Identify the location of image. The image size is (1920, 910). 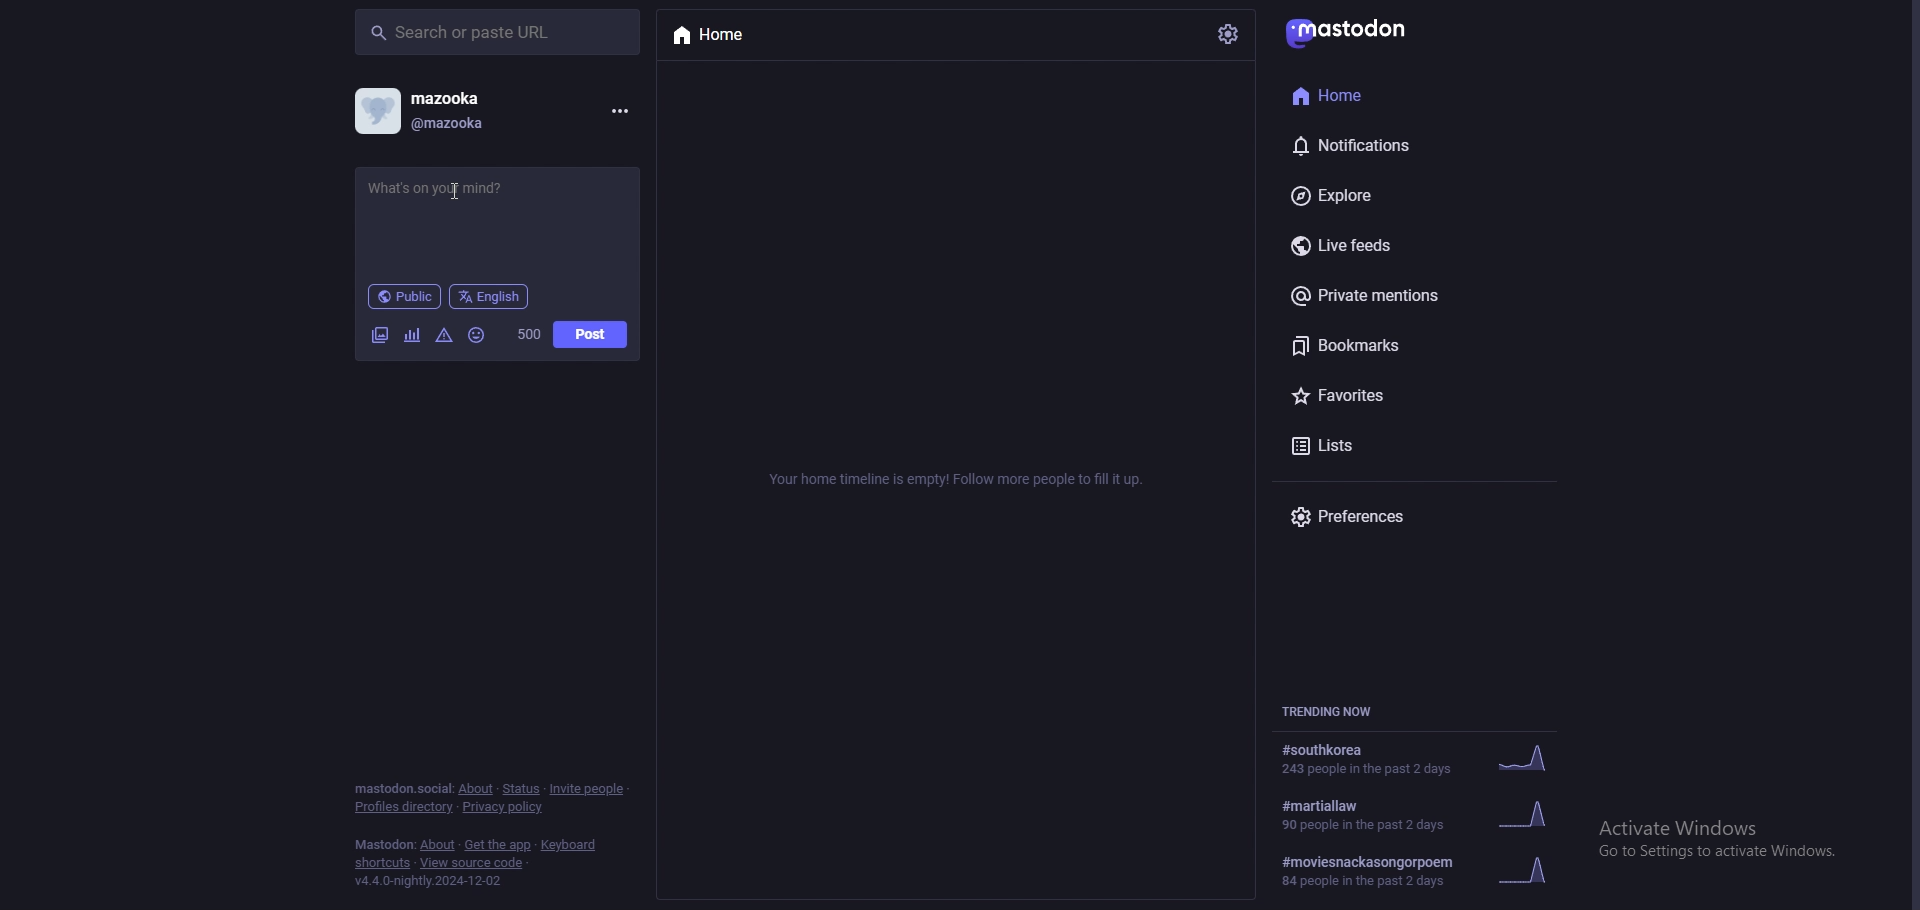
(379, 334).